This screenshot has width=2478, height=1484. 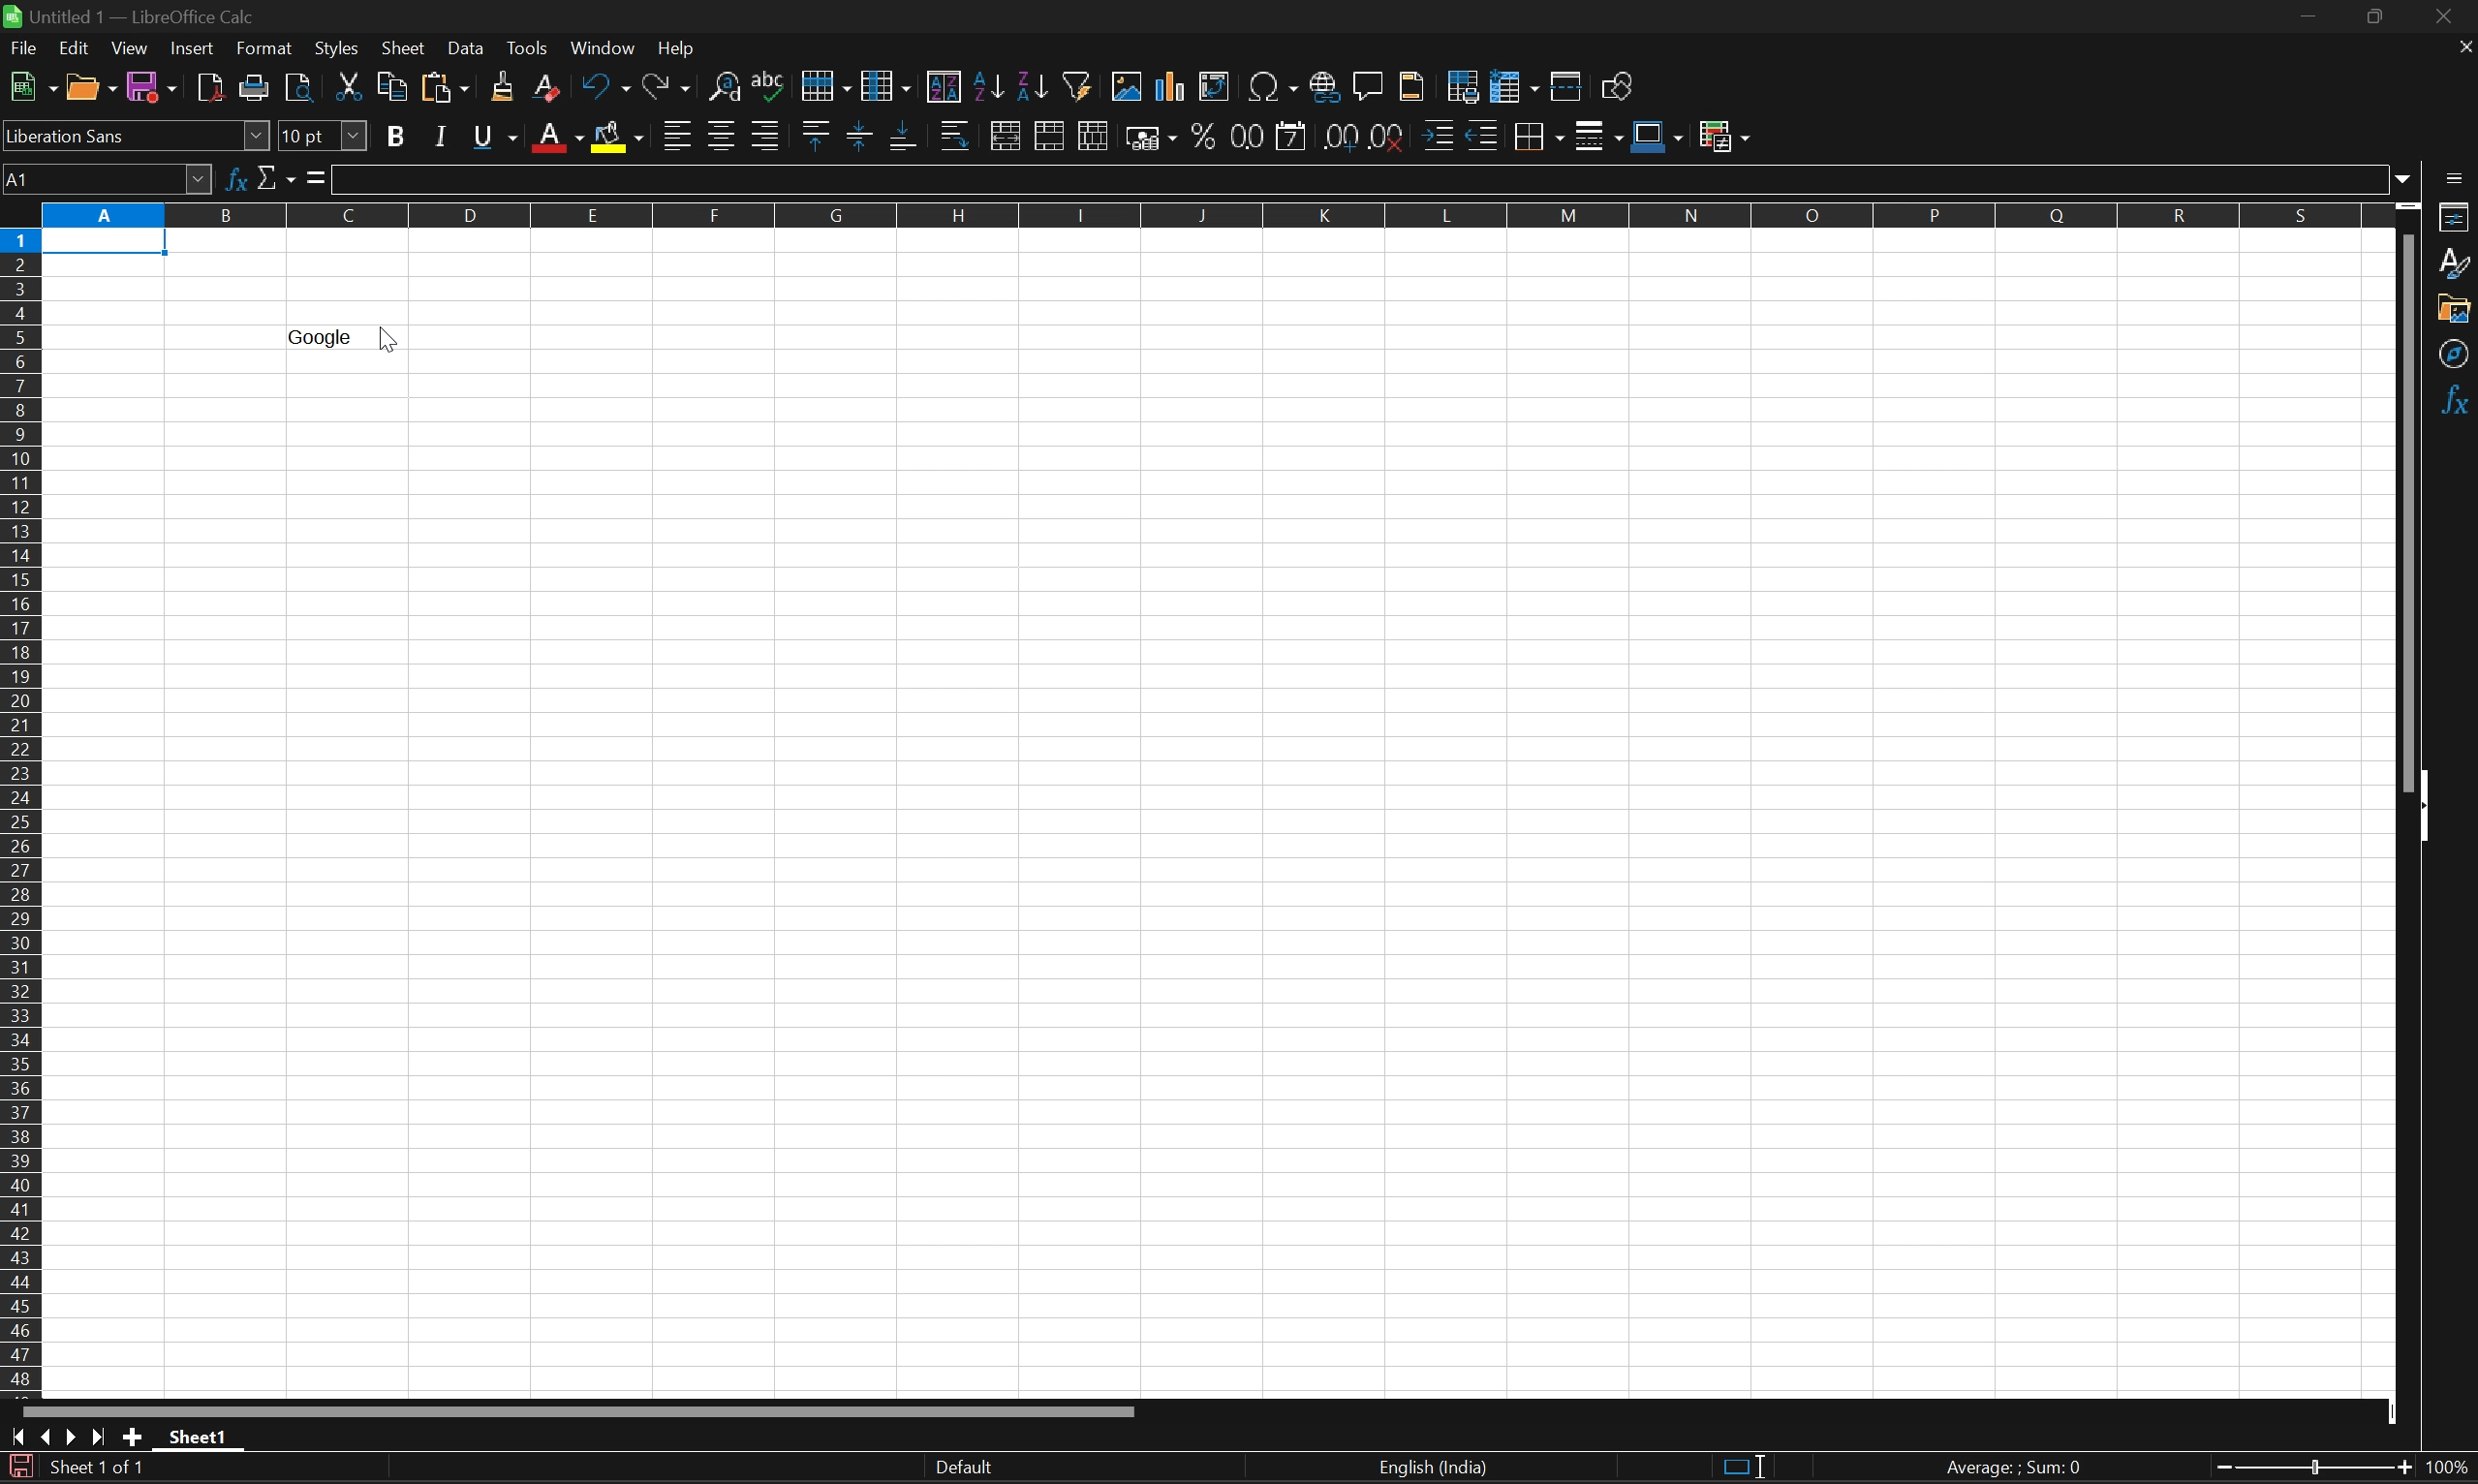 I want to click on Copy, so click(x=389, y=85).